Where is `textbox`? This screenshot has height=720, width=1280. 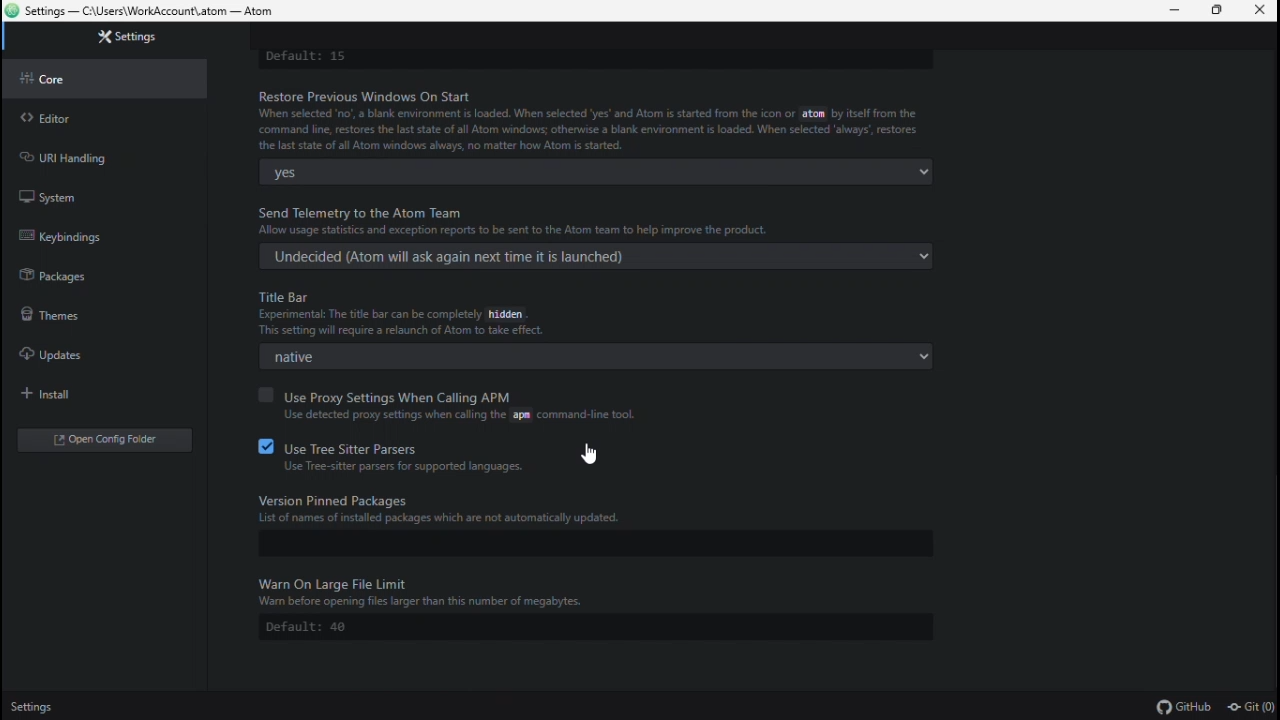 textbox is located at coordinates (573, 544).